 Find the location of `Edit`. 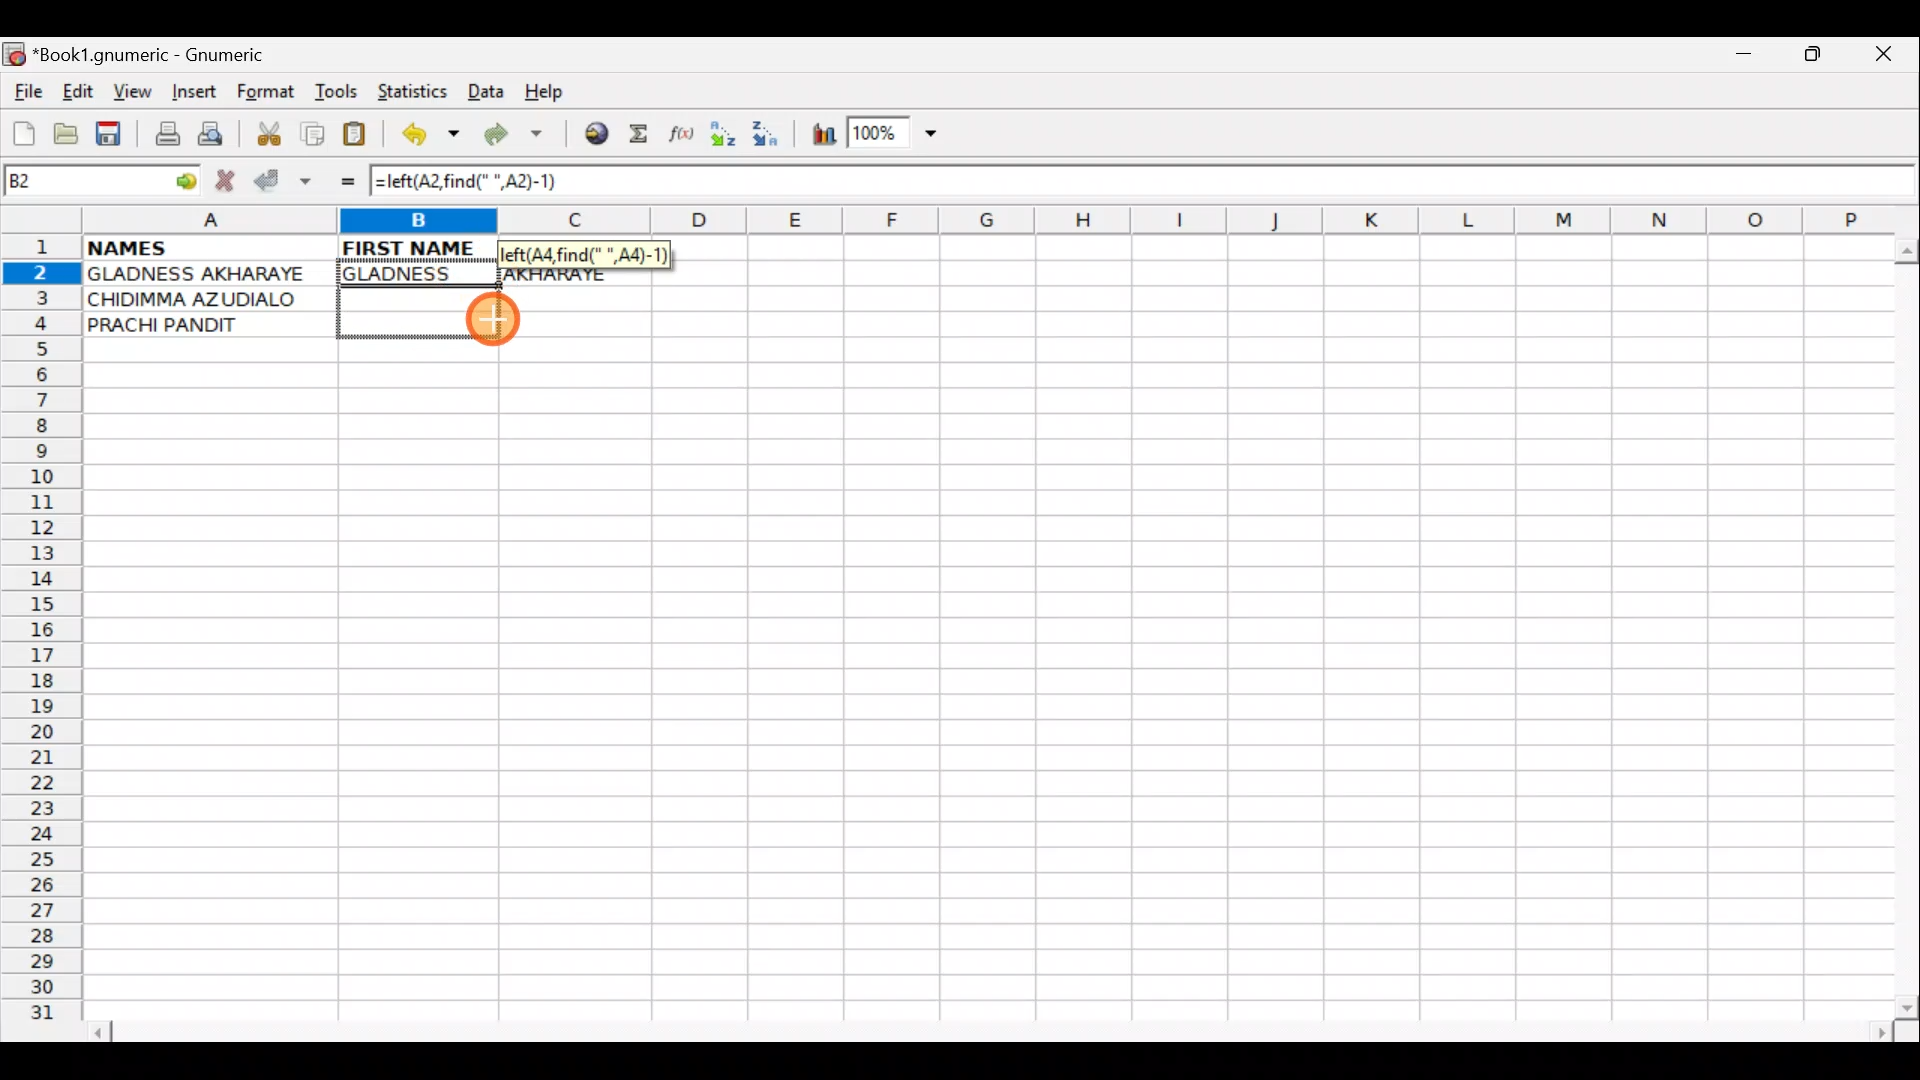

Edit is located at coordinates (77, 91).